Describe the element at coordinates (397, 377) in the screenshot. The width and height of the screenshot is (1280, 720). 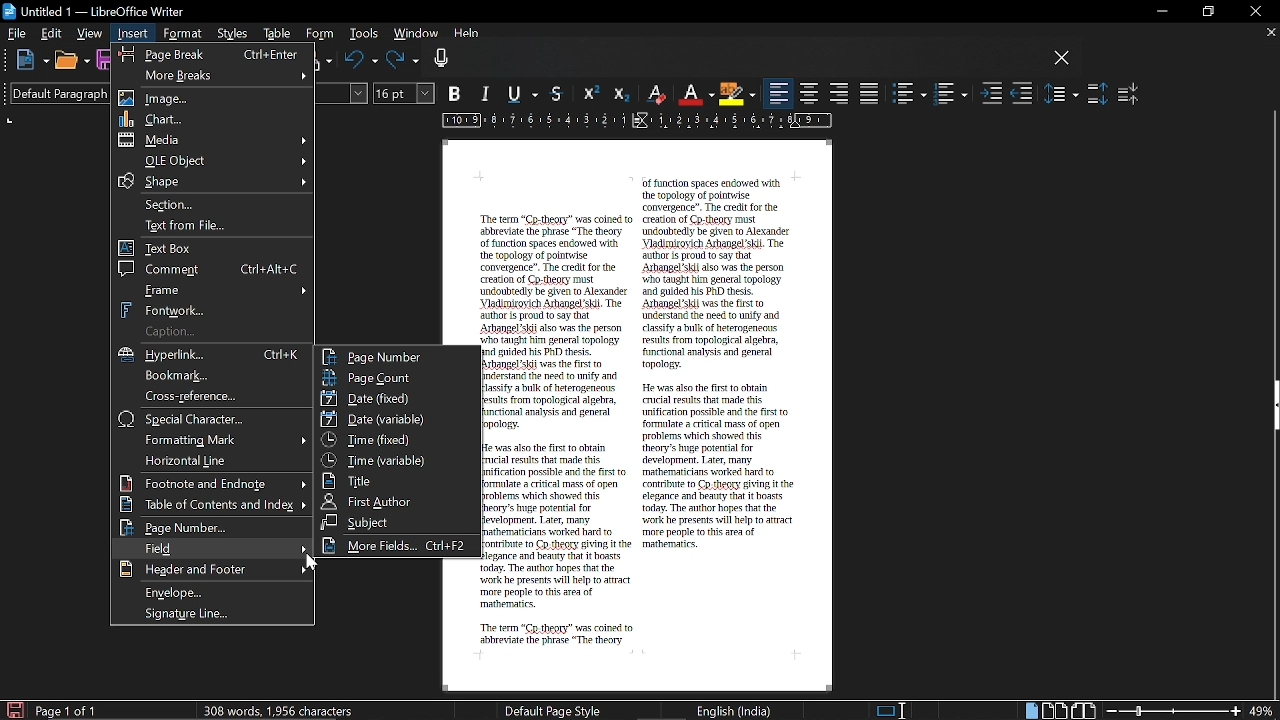
I see `Page count` at that location.